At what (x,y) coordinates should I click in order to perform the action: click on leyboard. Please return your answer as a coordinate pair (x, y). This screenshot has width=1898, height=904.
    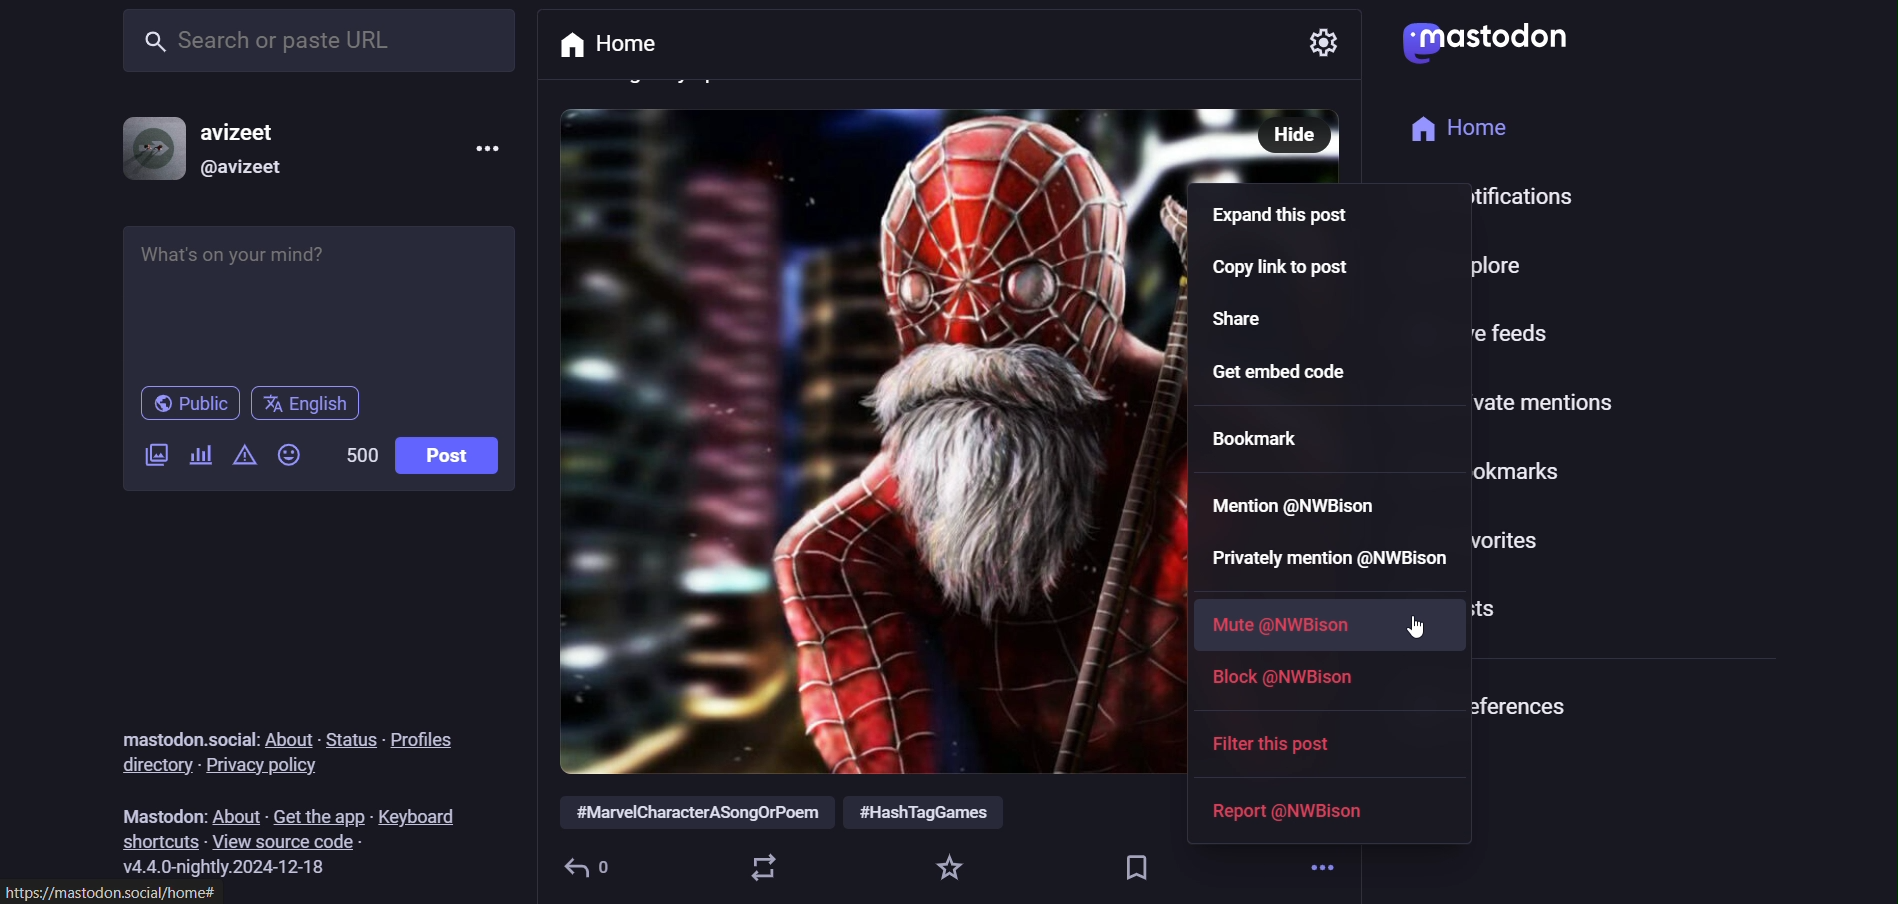
    Looking at the image, I should click on (422, 808).